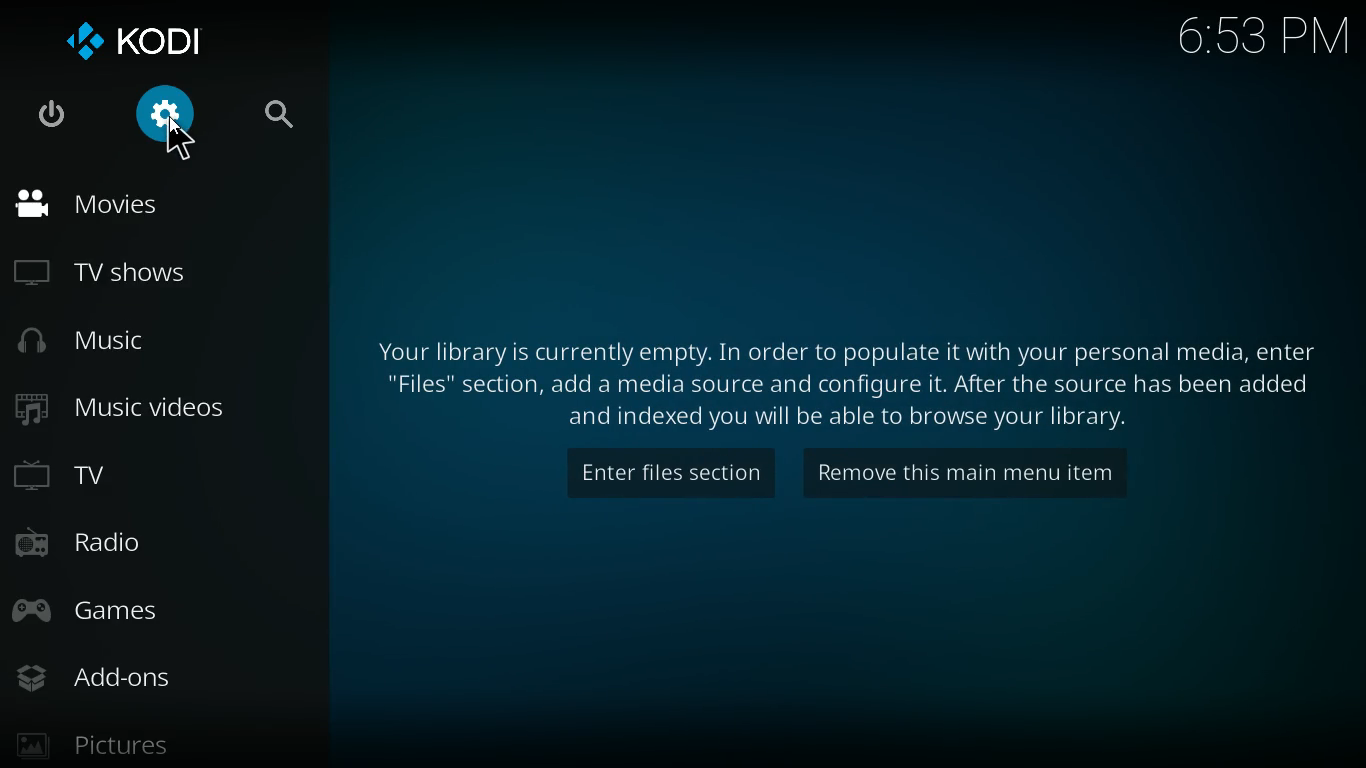 Image resolution: width=1366 pixels, height=768 pixels. I want to click on enter files, so click(660, 474).